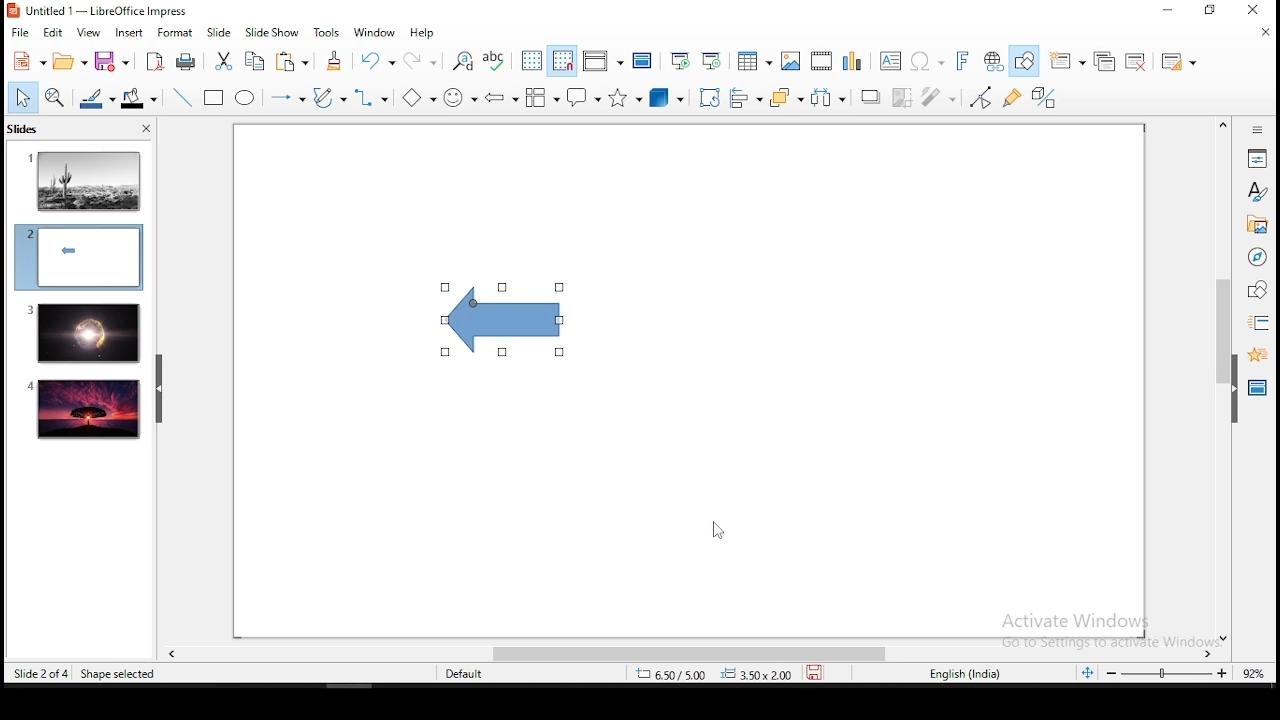 The width and height of the screenshot is (1280, 720). I want to click on show draw functions, so click(1027, 62).